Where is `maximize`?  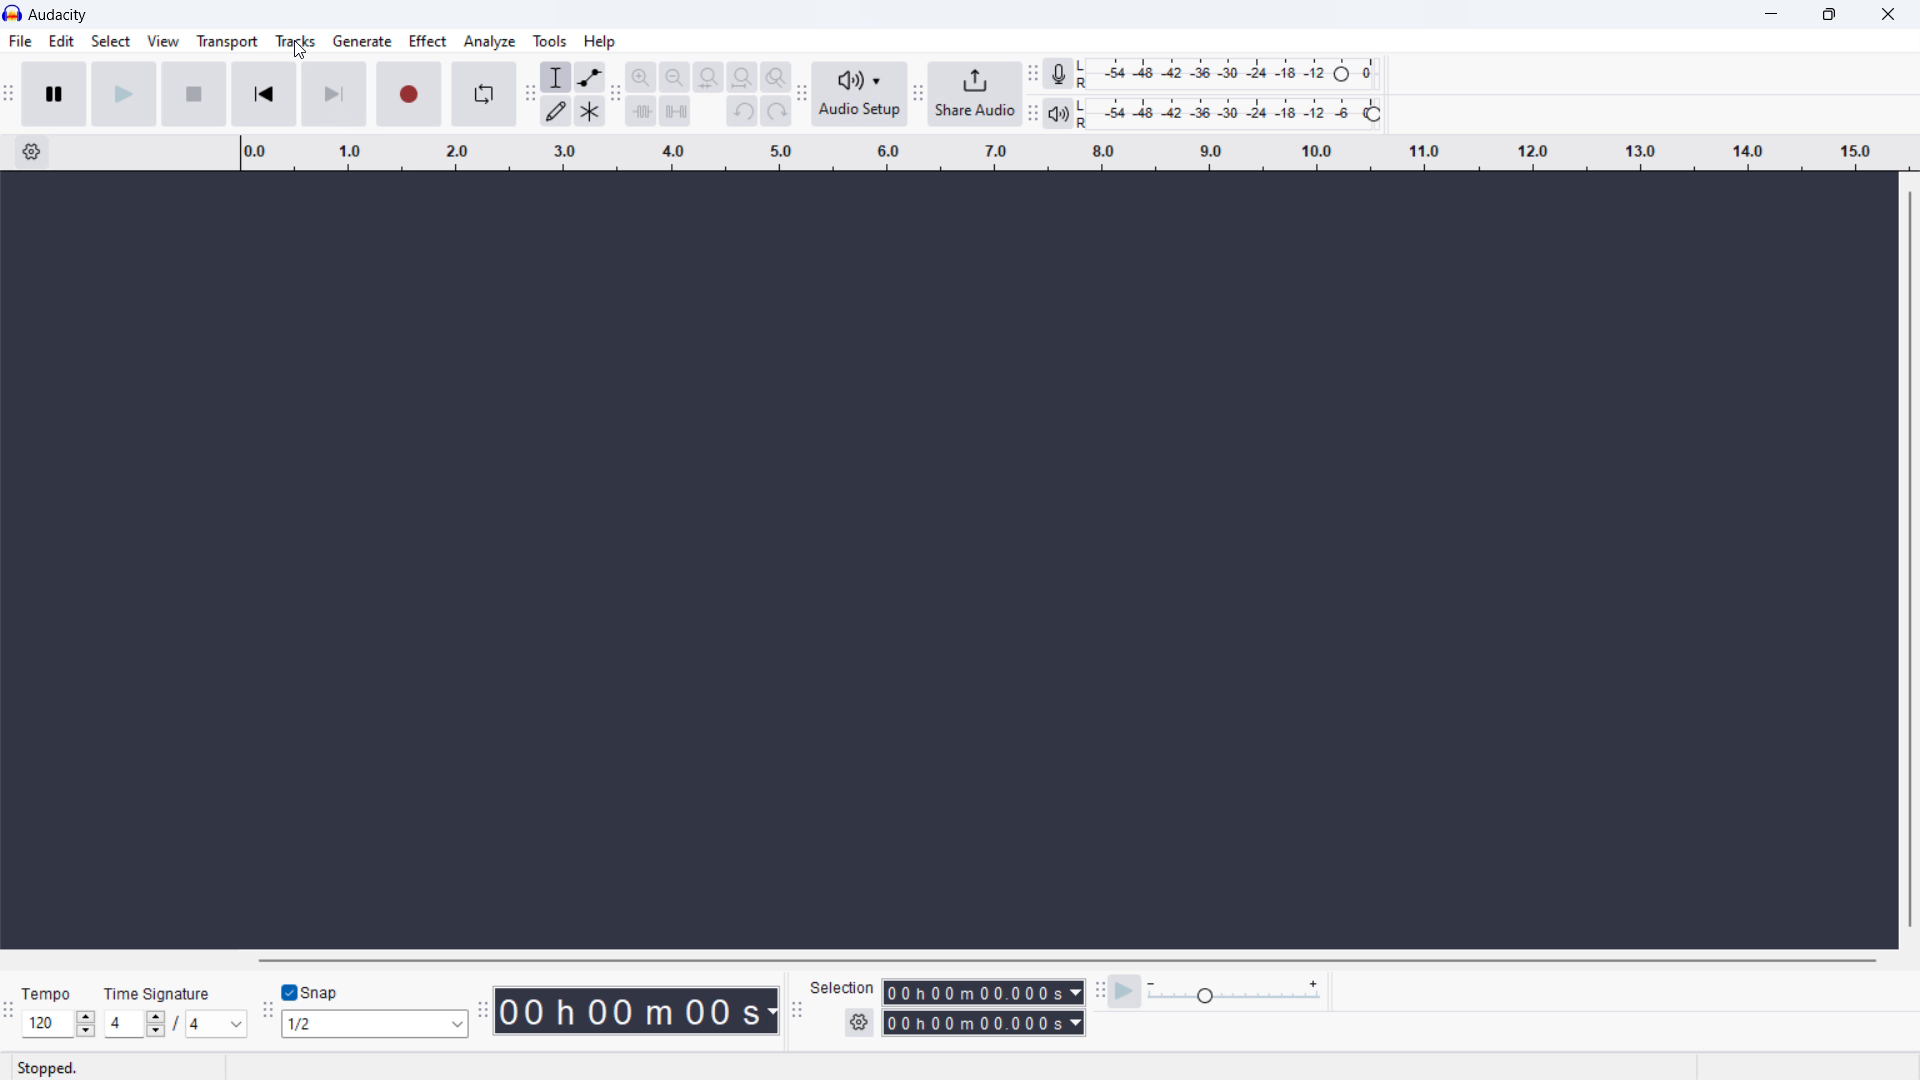
maximize is located at coordinates (1830, 15).